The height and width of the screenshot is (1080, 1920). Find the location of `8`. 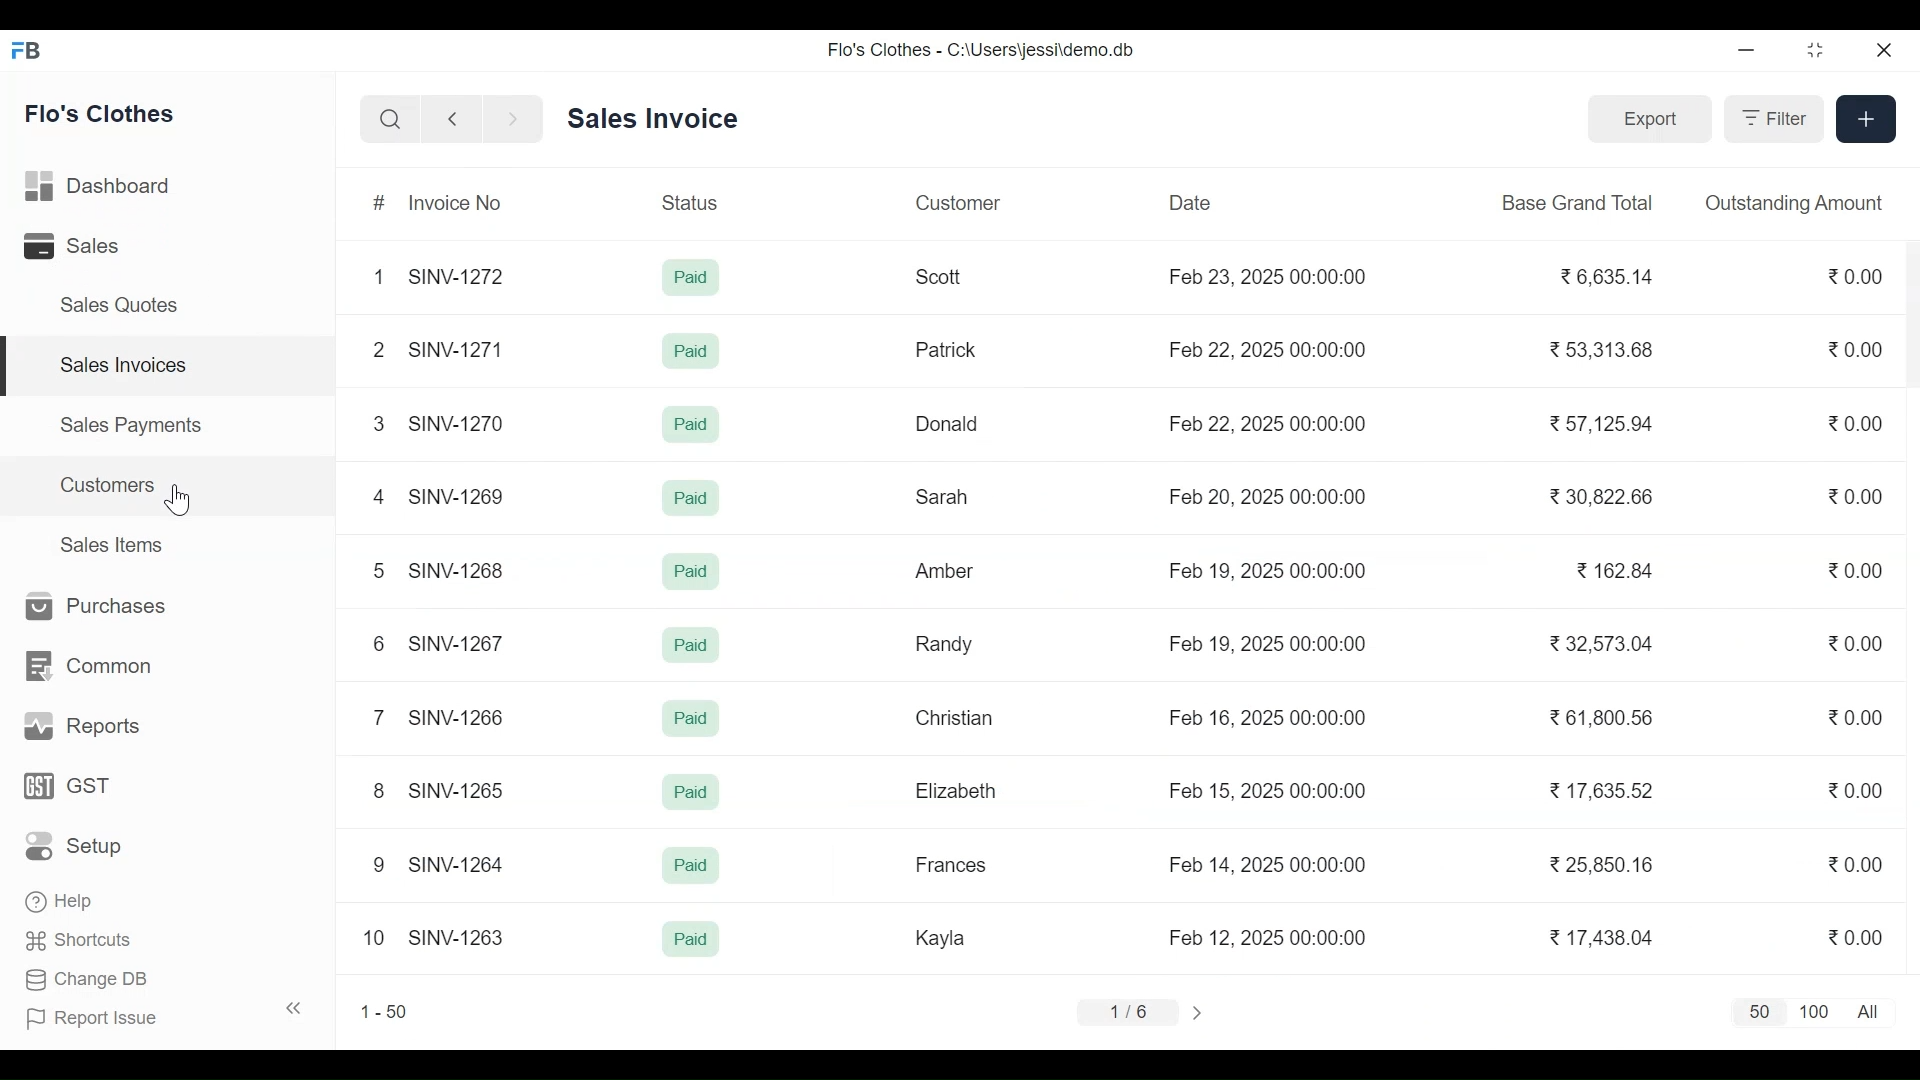

8 is located at coordinates (379, 791).